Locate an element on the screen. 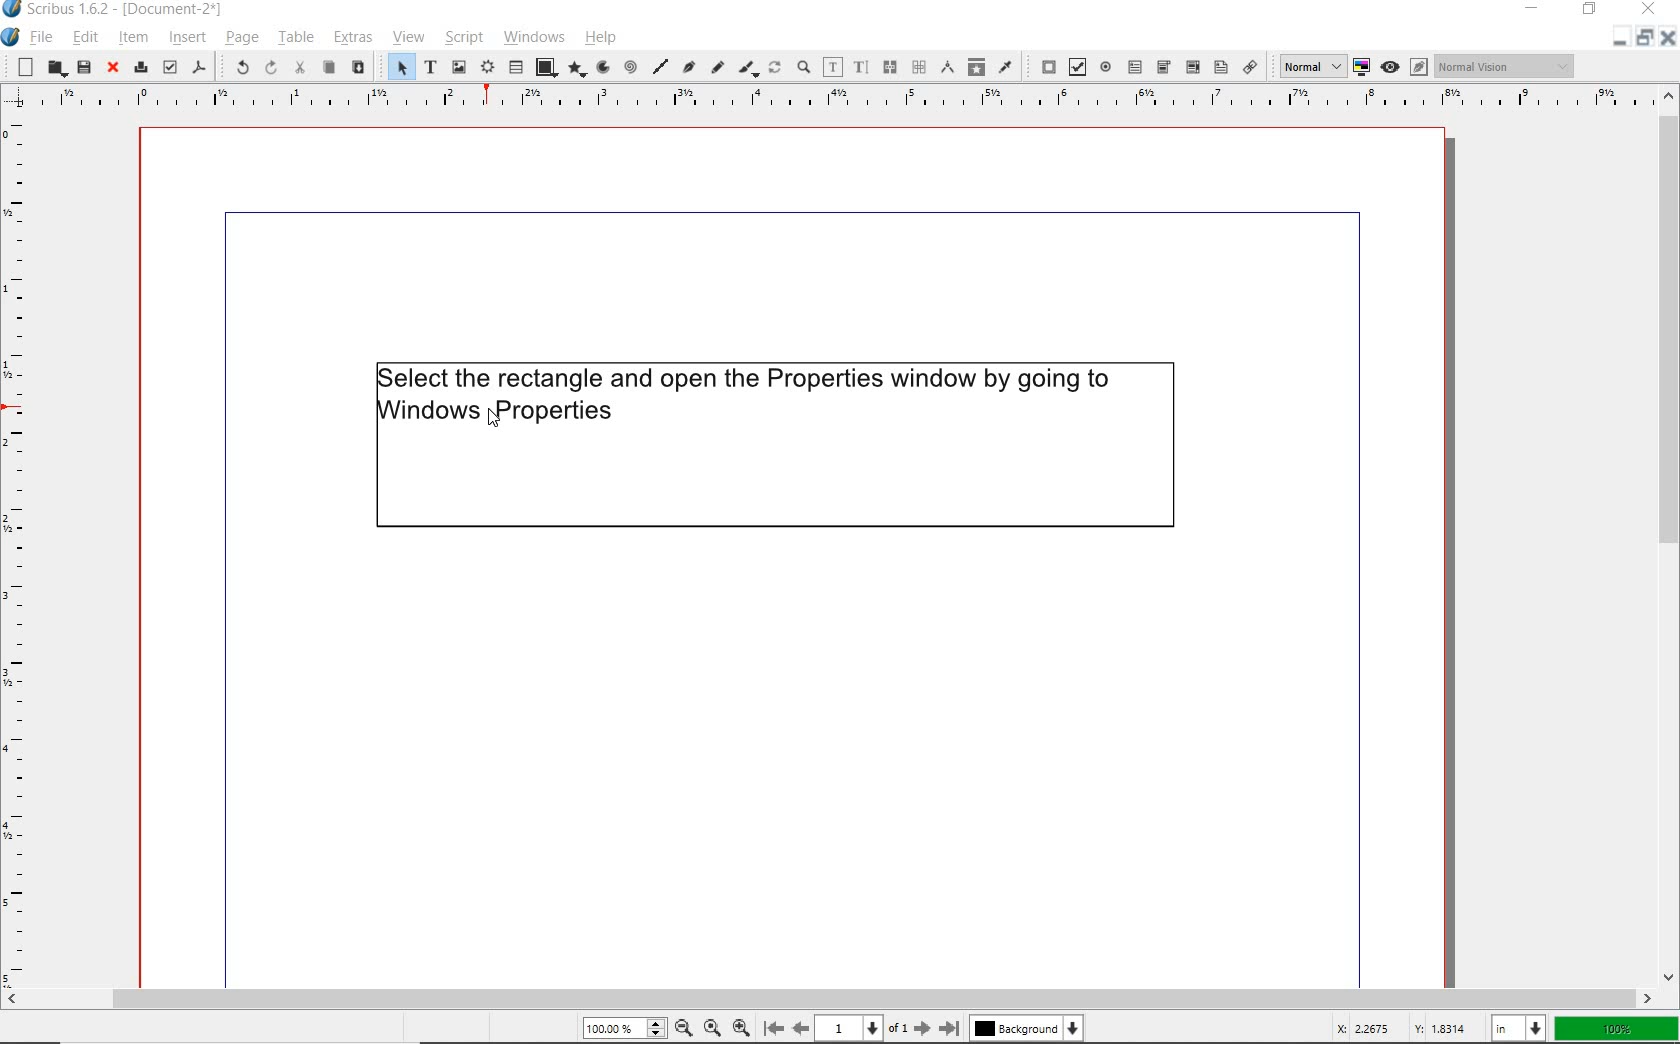 The width and height of the screenshot is (1680, 1044). Bezier curve is located at coordinates (689, 69).